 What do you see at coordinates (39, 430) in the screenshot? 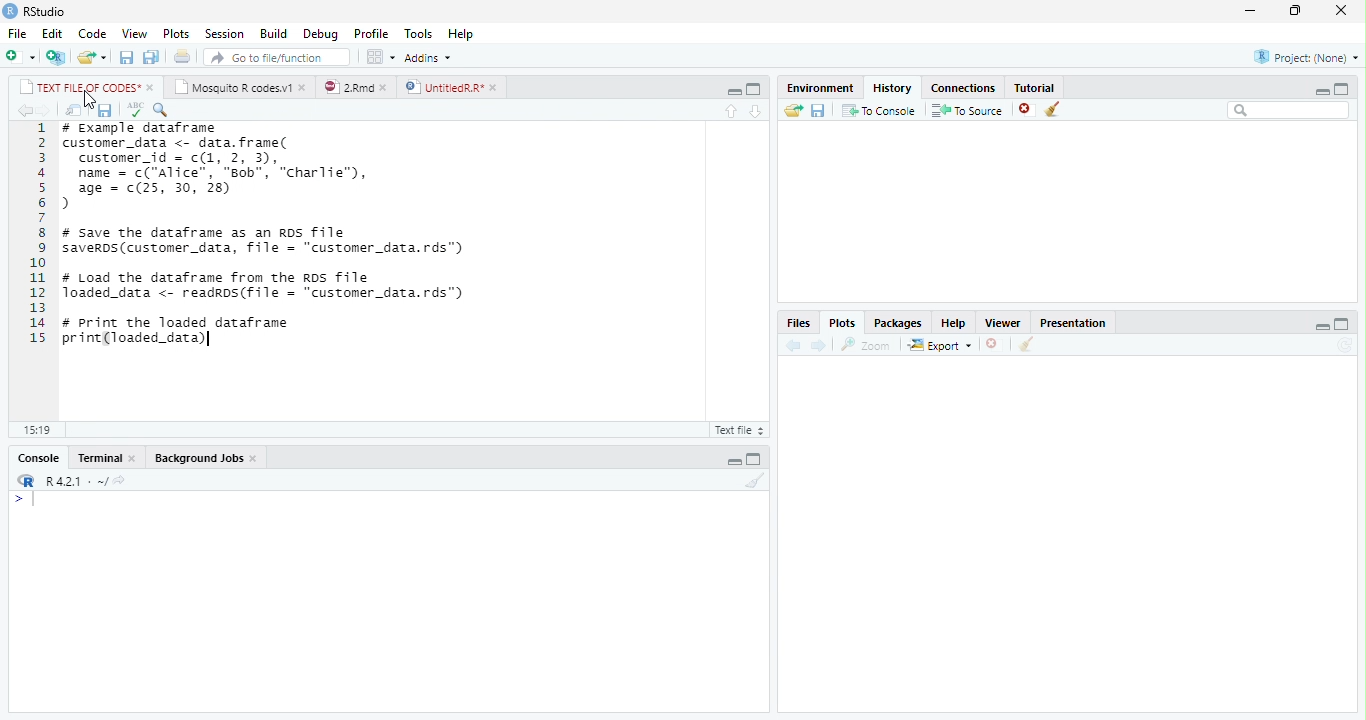
I see `15:19` at bounding box center [39, 430].